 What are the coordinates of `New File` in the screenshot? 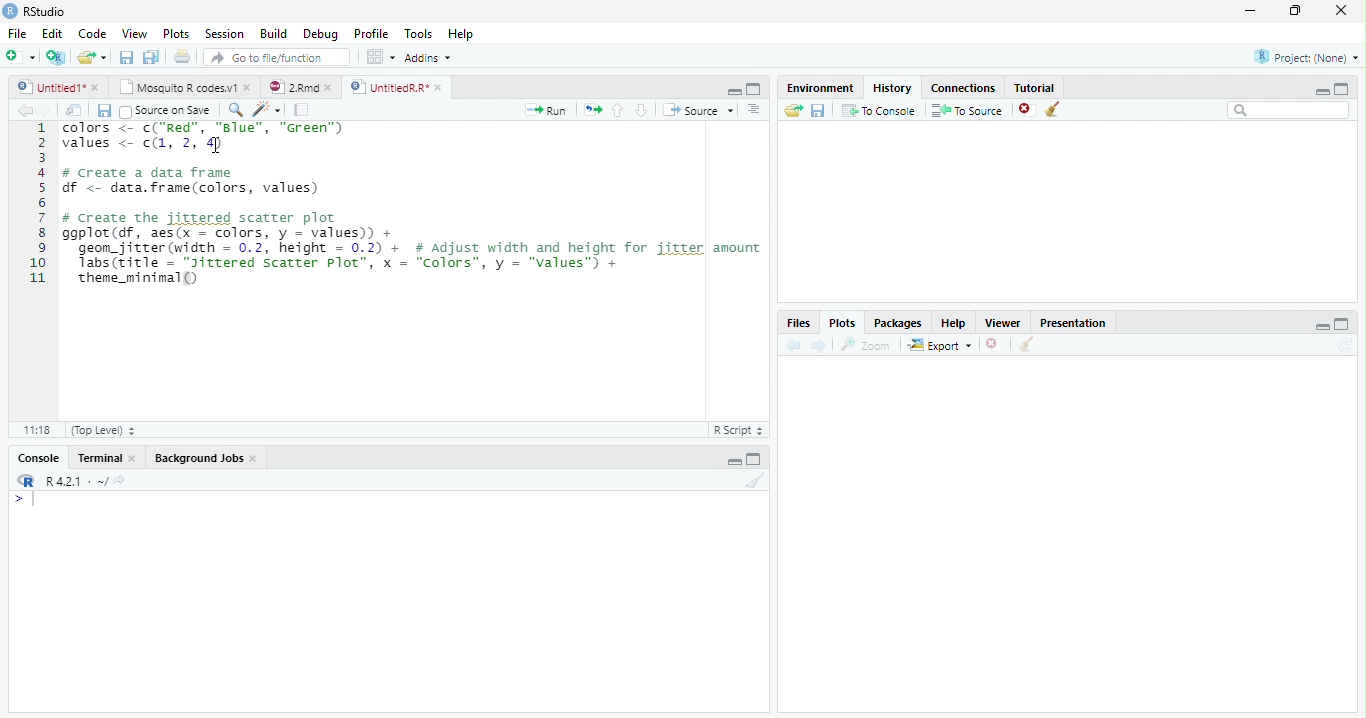 It's located at (21, 57).